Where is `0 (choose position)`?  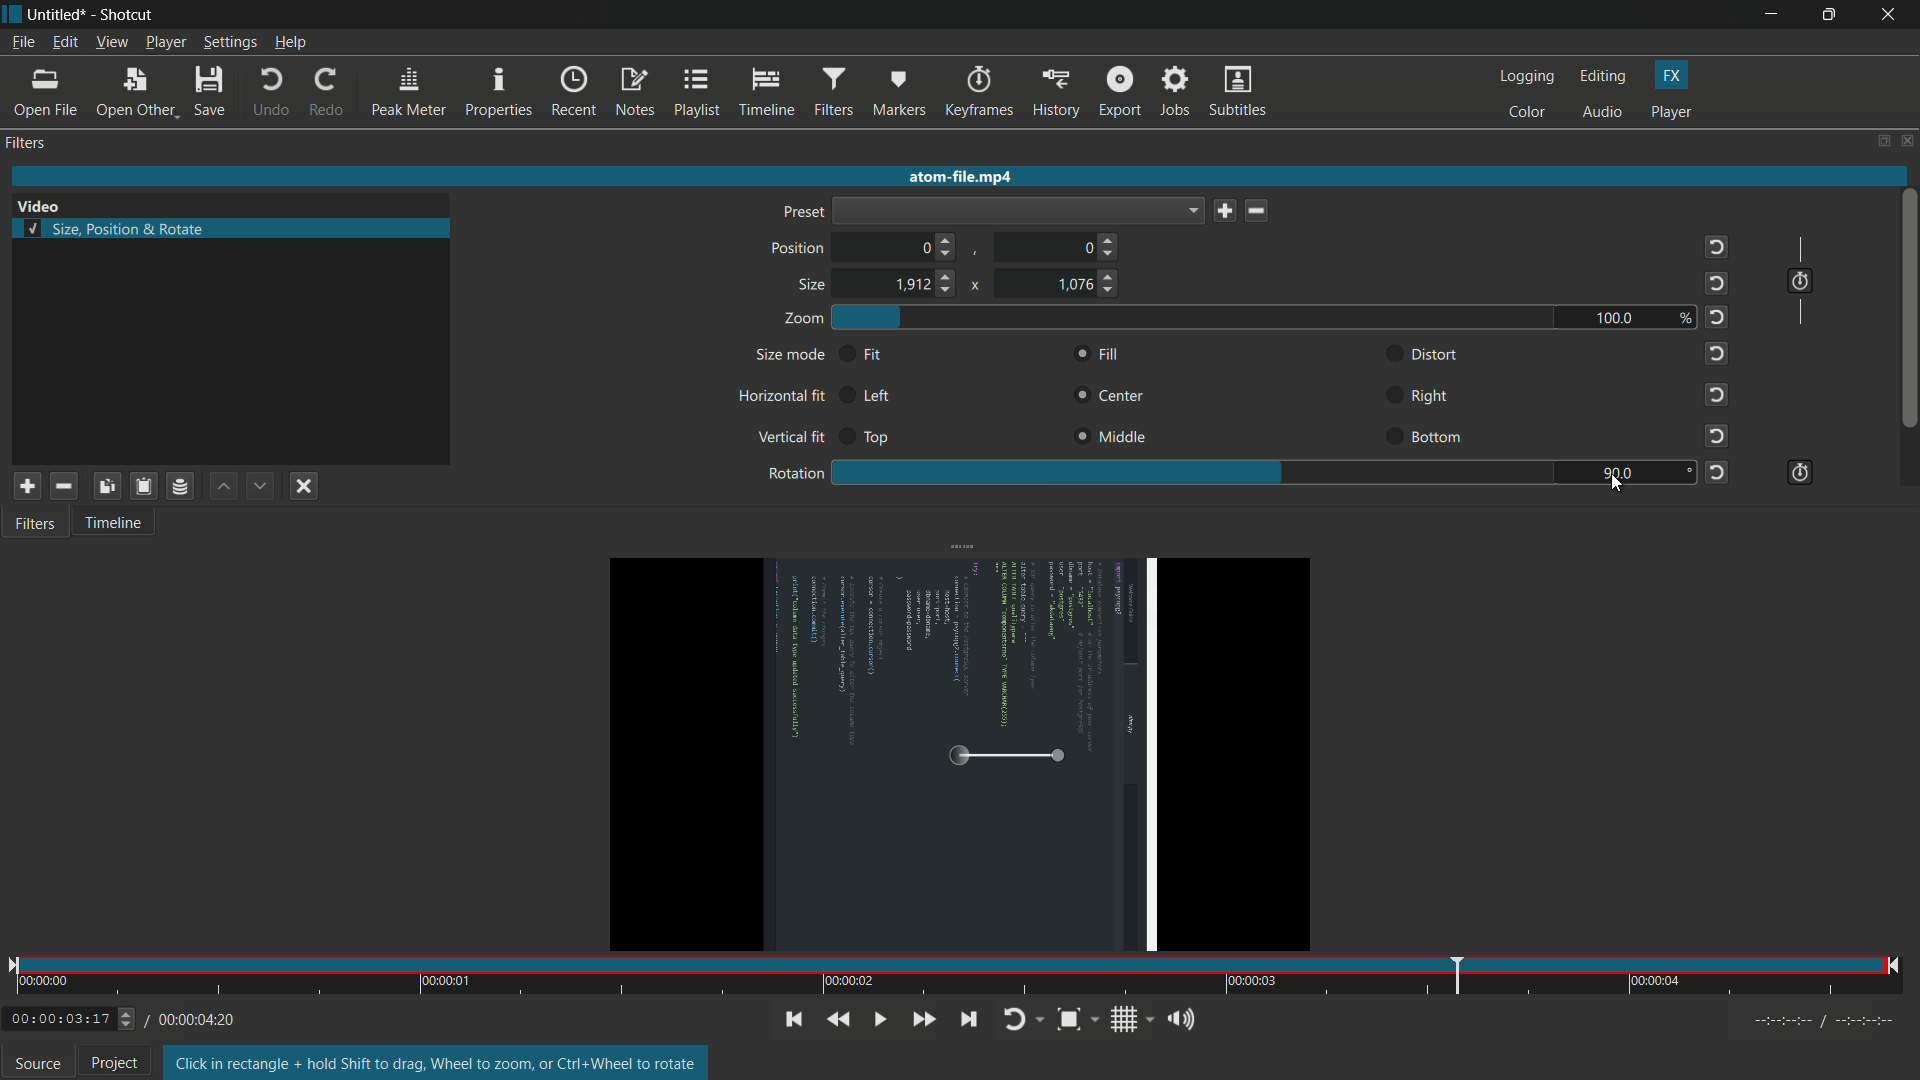
0 (choose position) is located at coordinates (1102, 247).